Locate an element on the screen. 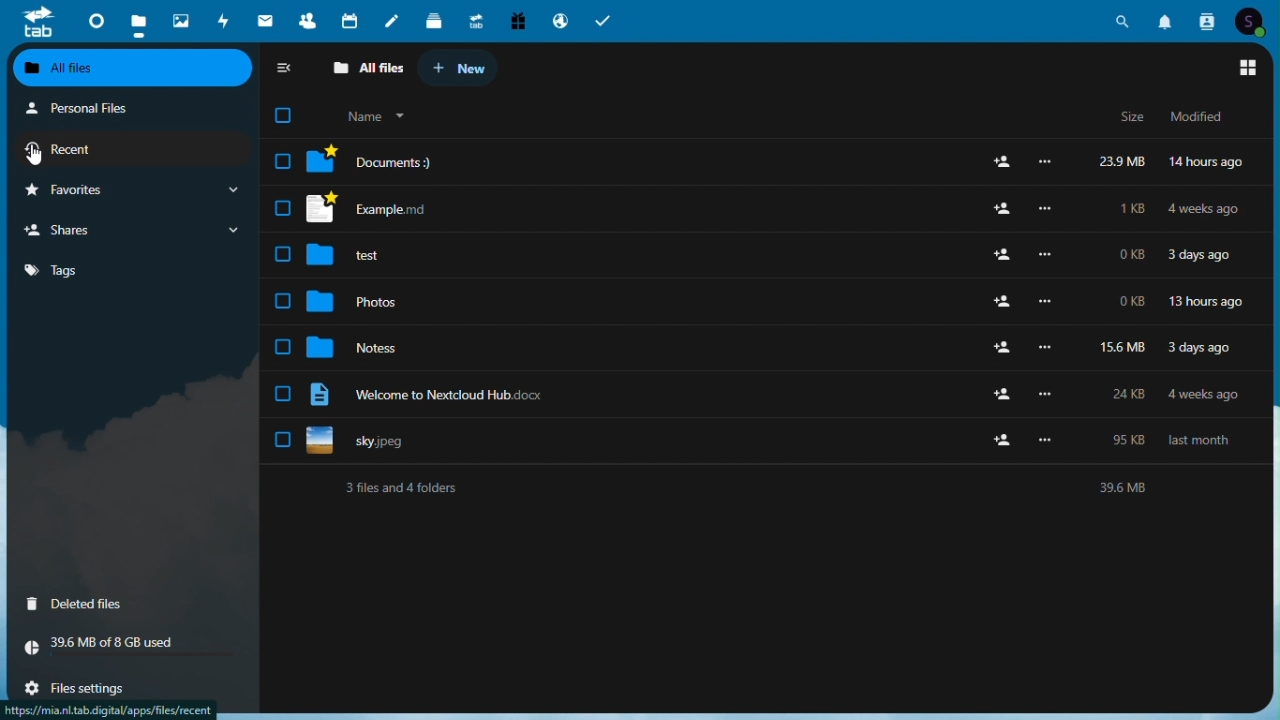 This screenshot has height=720, width=1280. activity is located at coordinates (221, 19).